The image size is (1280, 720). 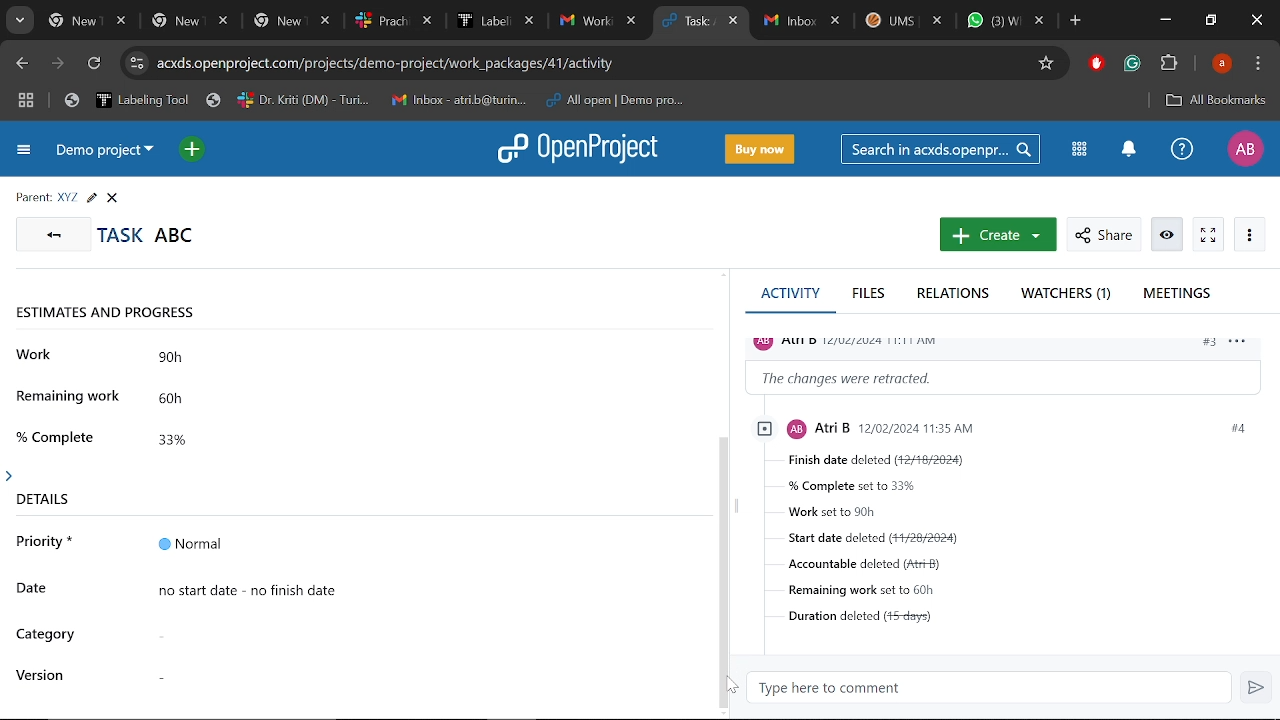 What do you see at coordinates (33, 198) in the screenshot?
I see `parent` at bounding box center [33, 198].